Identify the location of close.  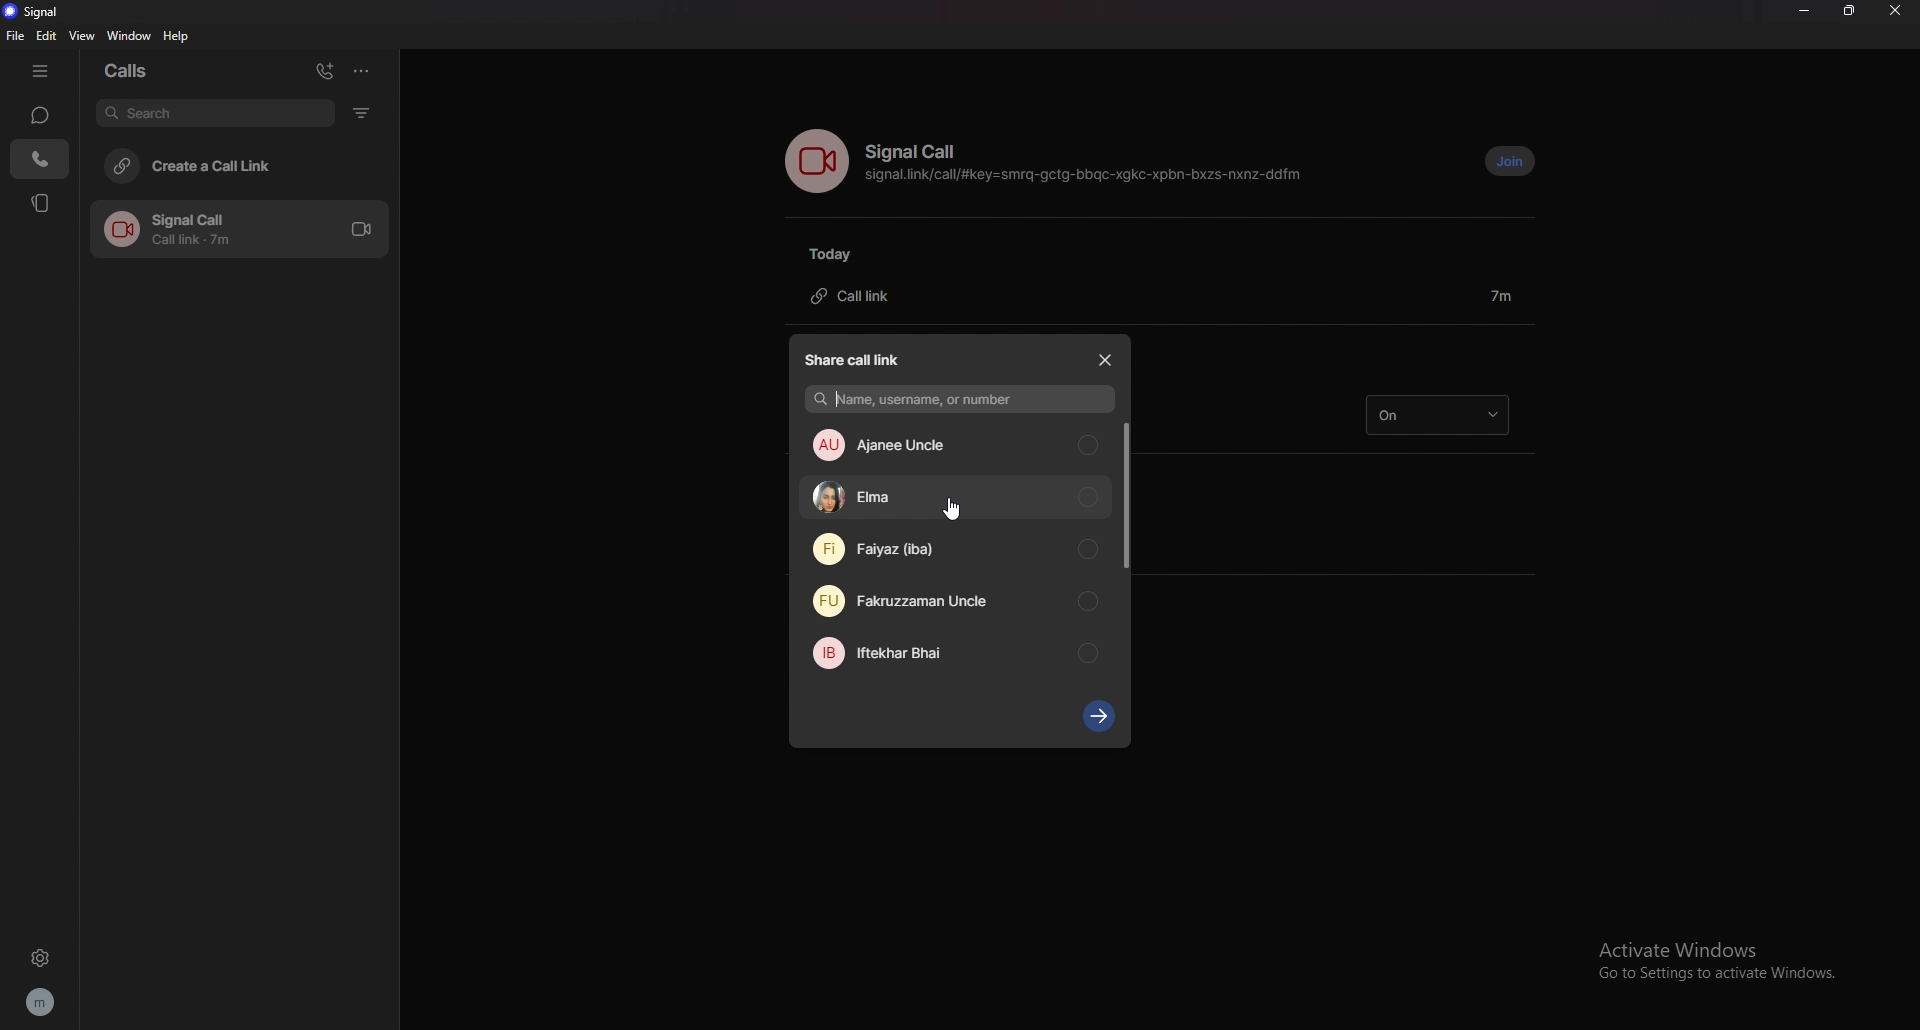
(1104, 360).